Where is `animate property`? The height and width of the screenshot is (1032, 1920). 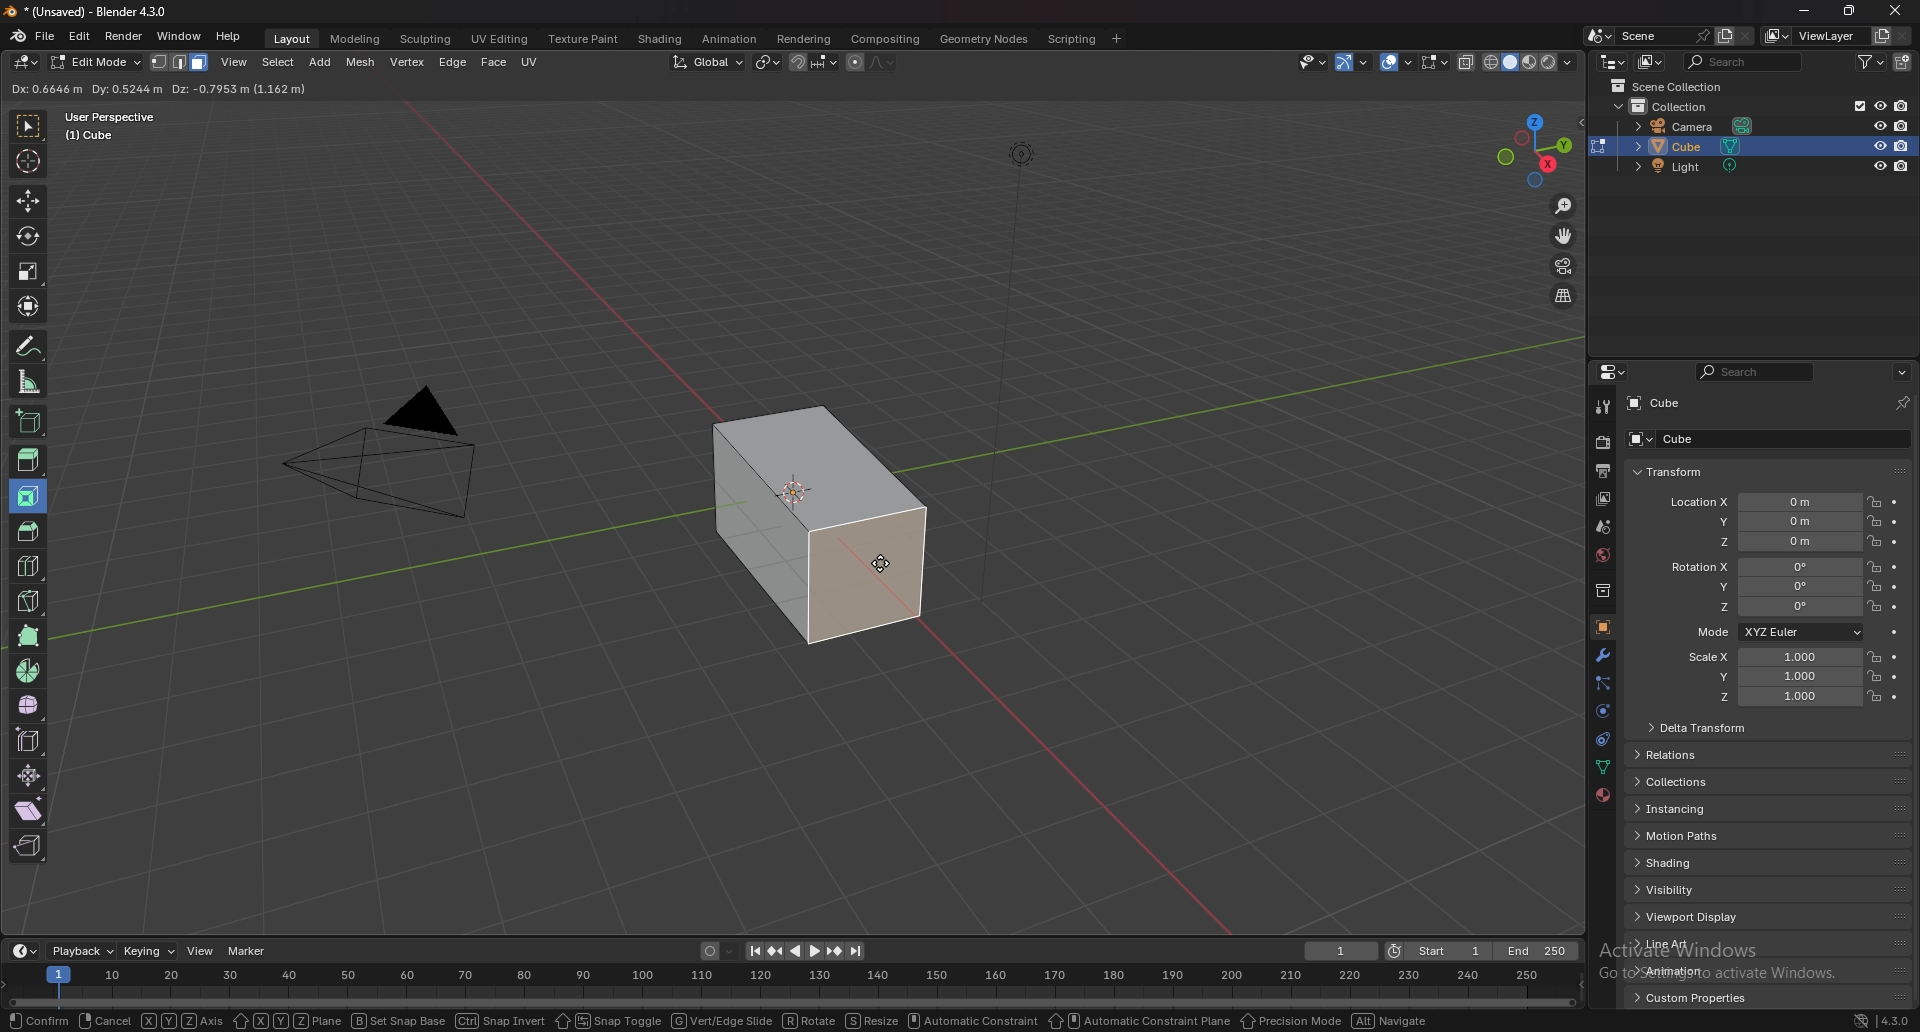
animate property is located at coordinates (1895, 588).